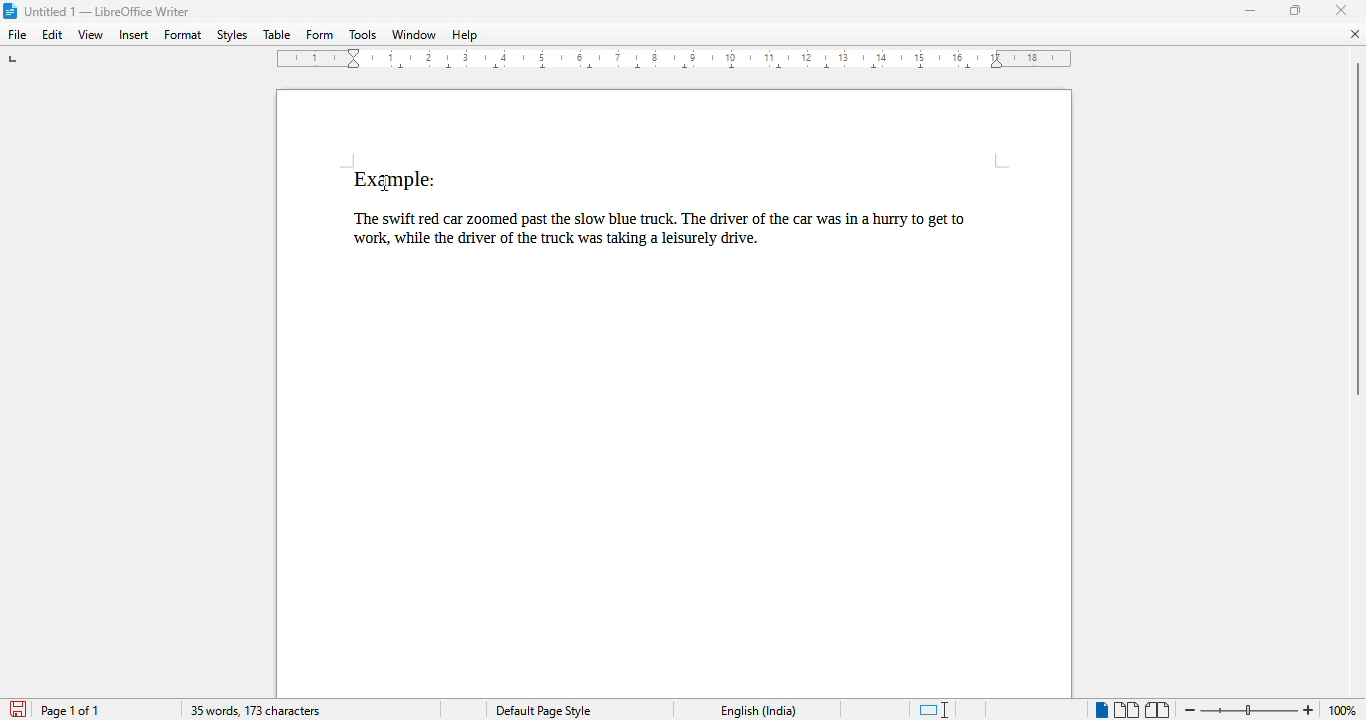 This screenshot has height=720, width=1366. Describe the element at coordinates (1126, 710) in the screenshot. I see `multi-page view` at that location.